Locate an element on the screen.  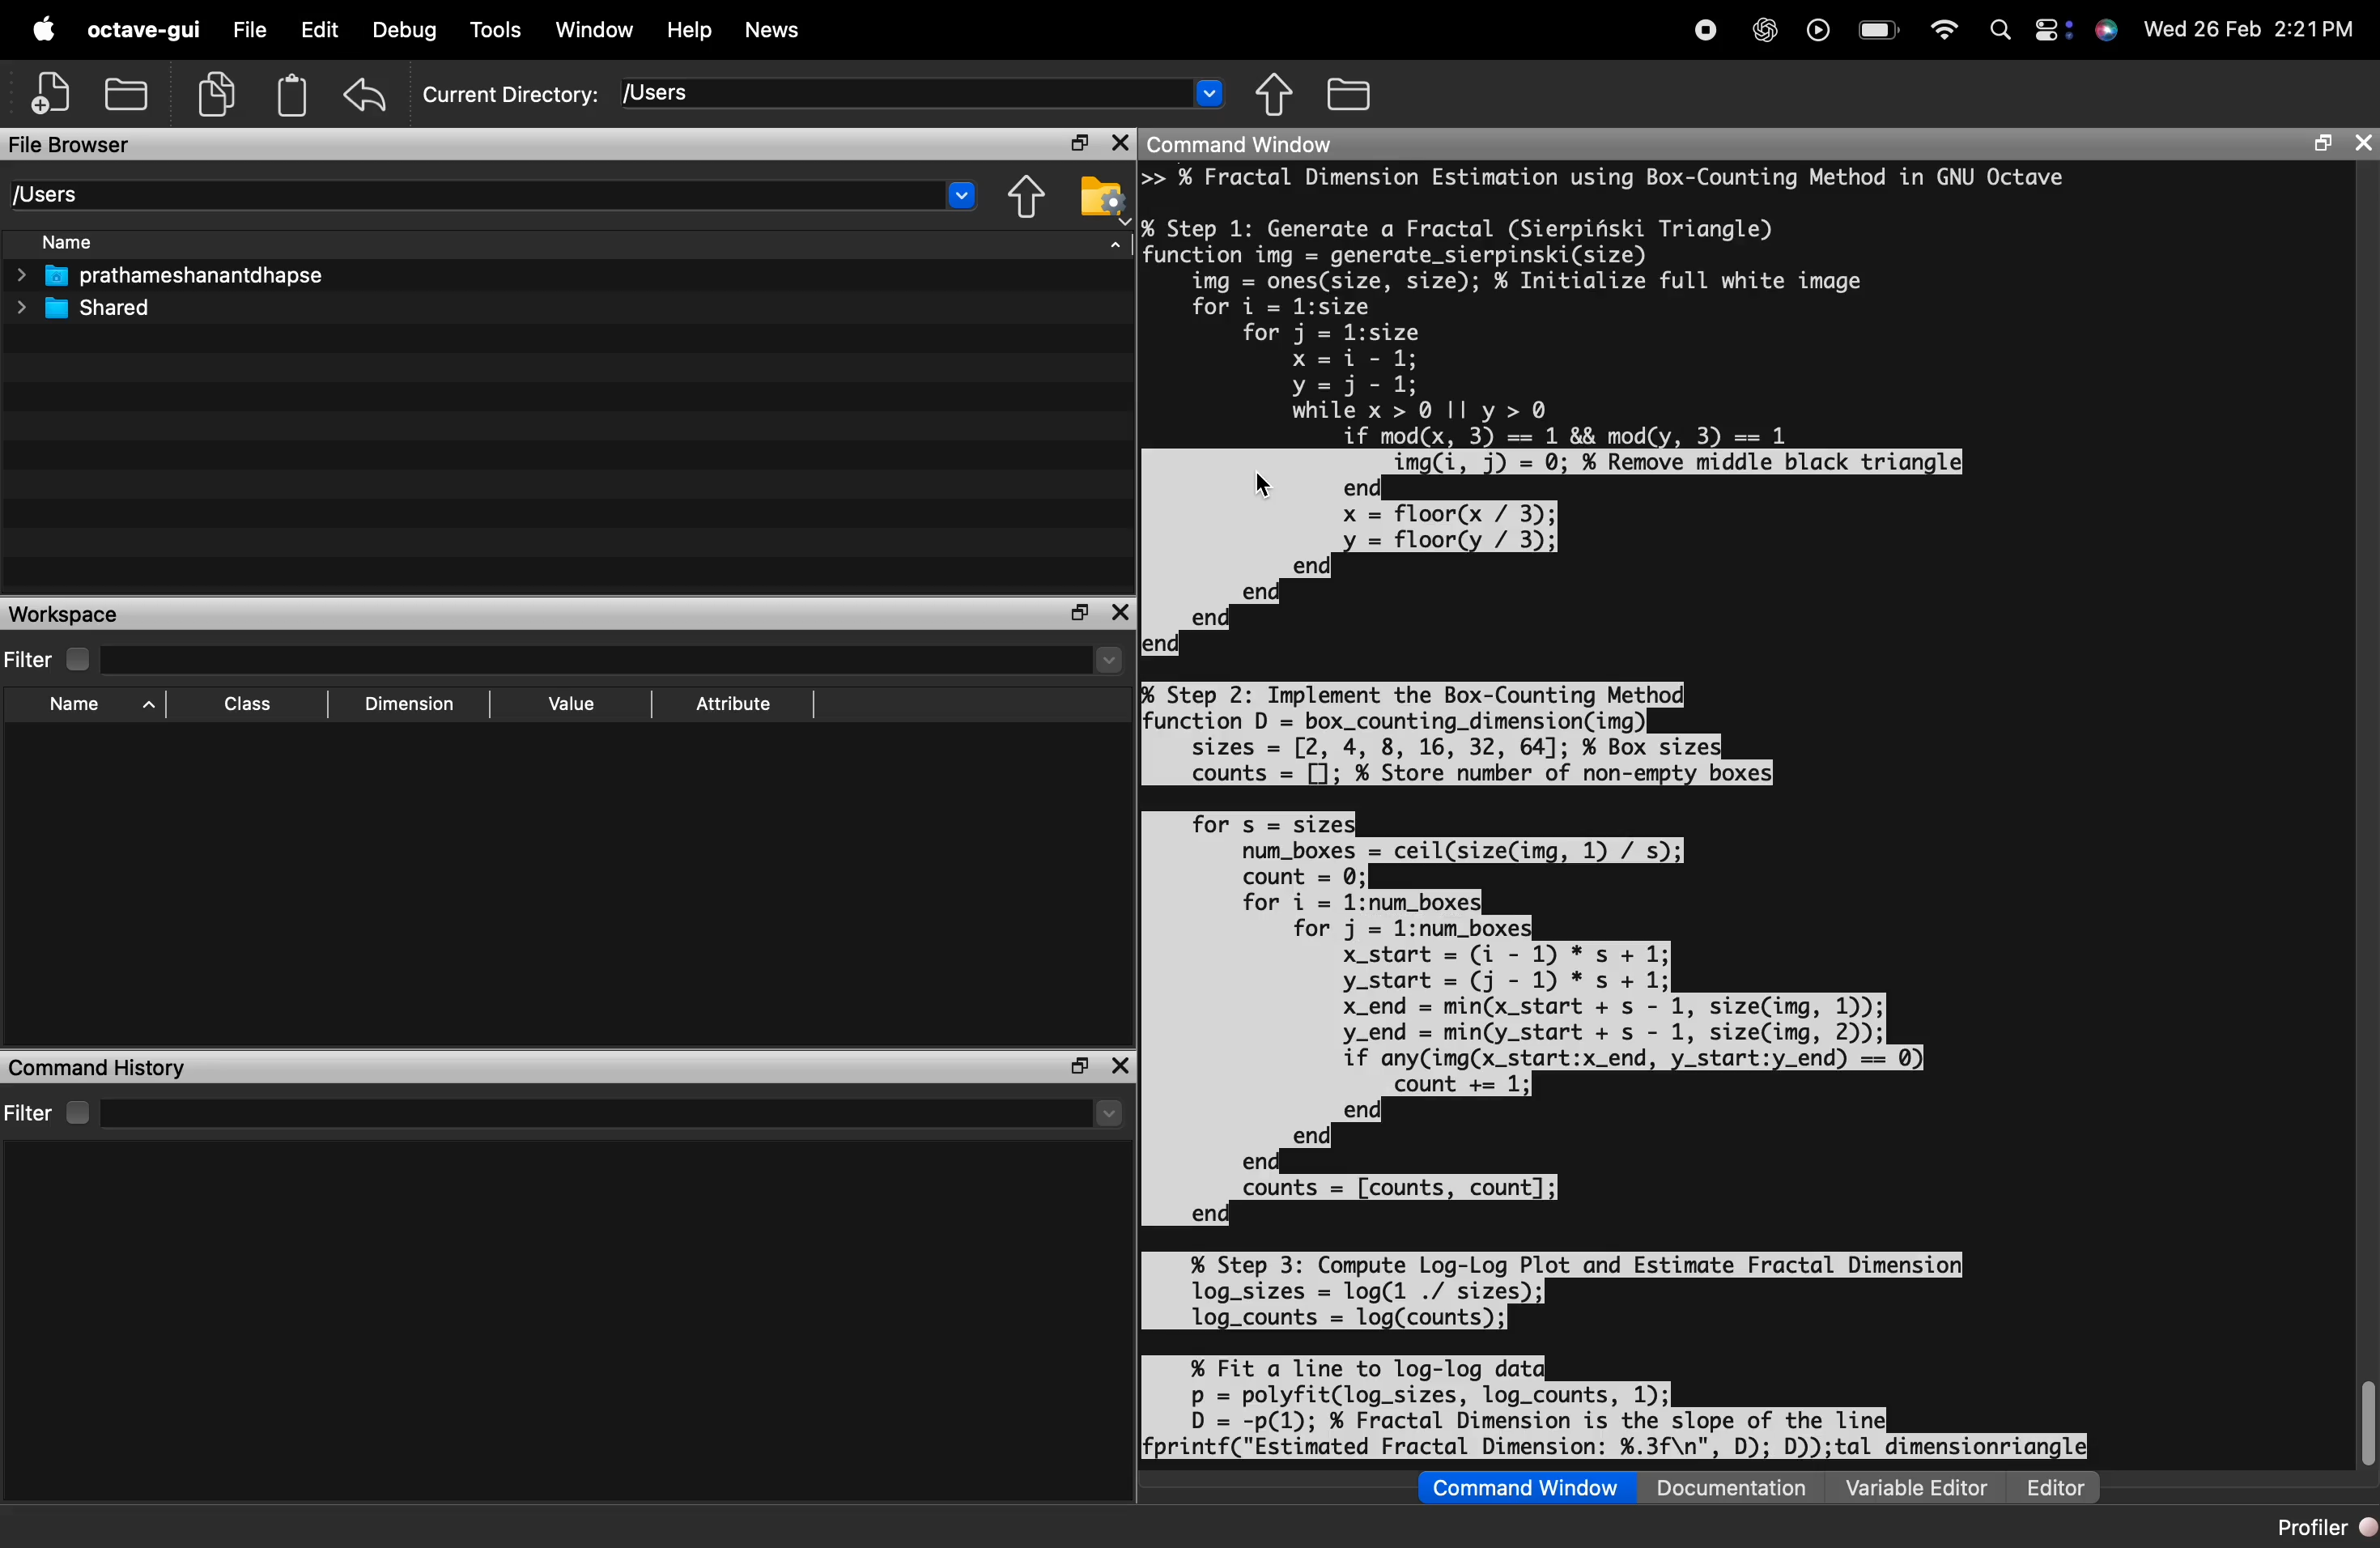
copy is located at coordinates (219, 100).